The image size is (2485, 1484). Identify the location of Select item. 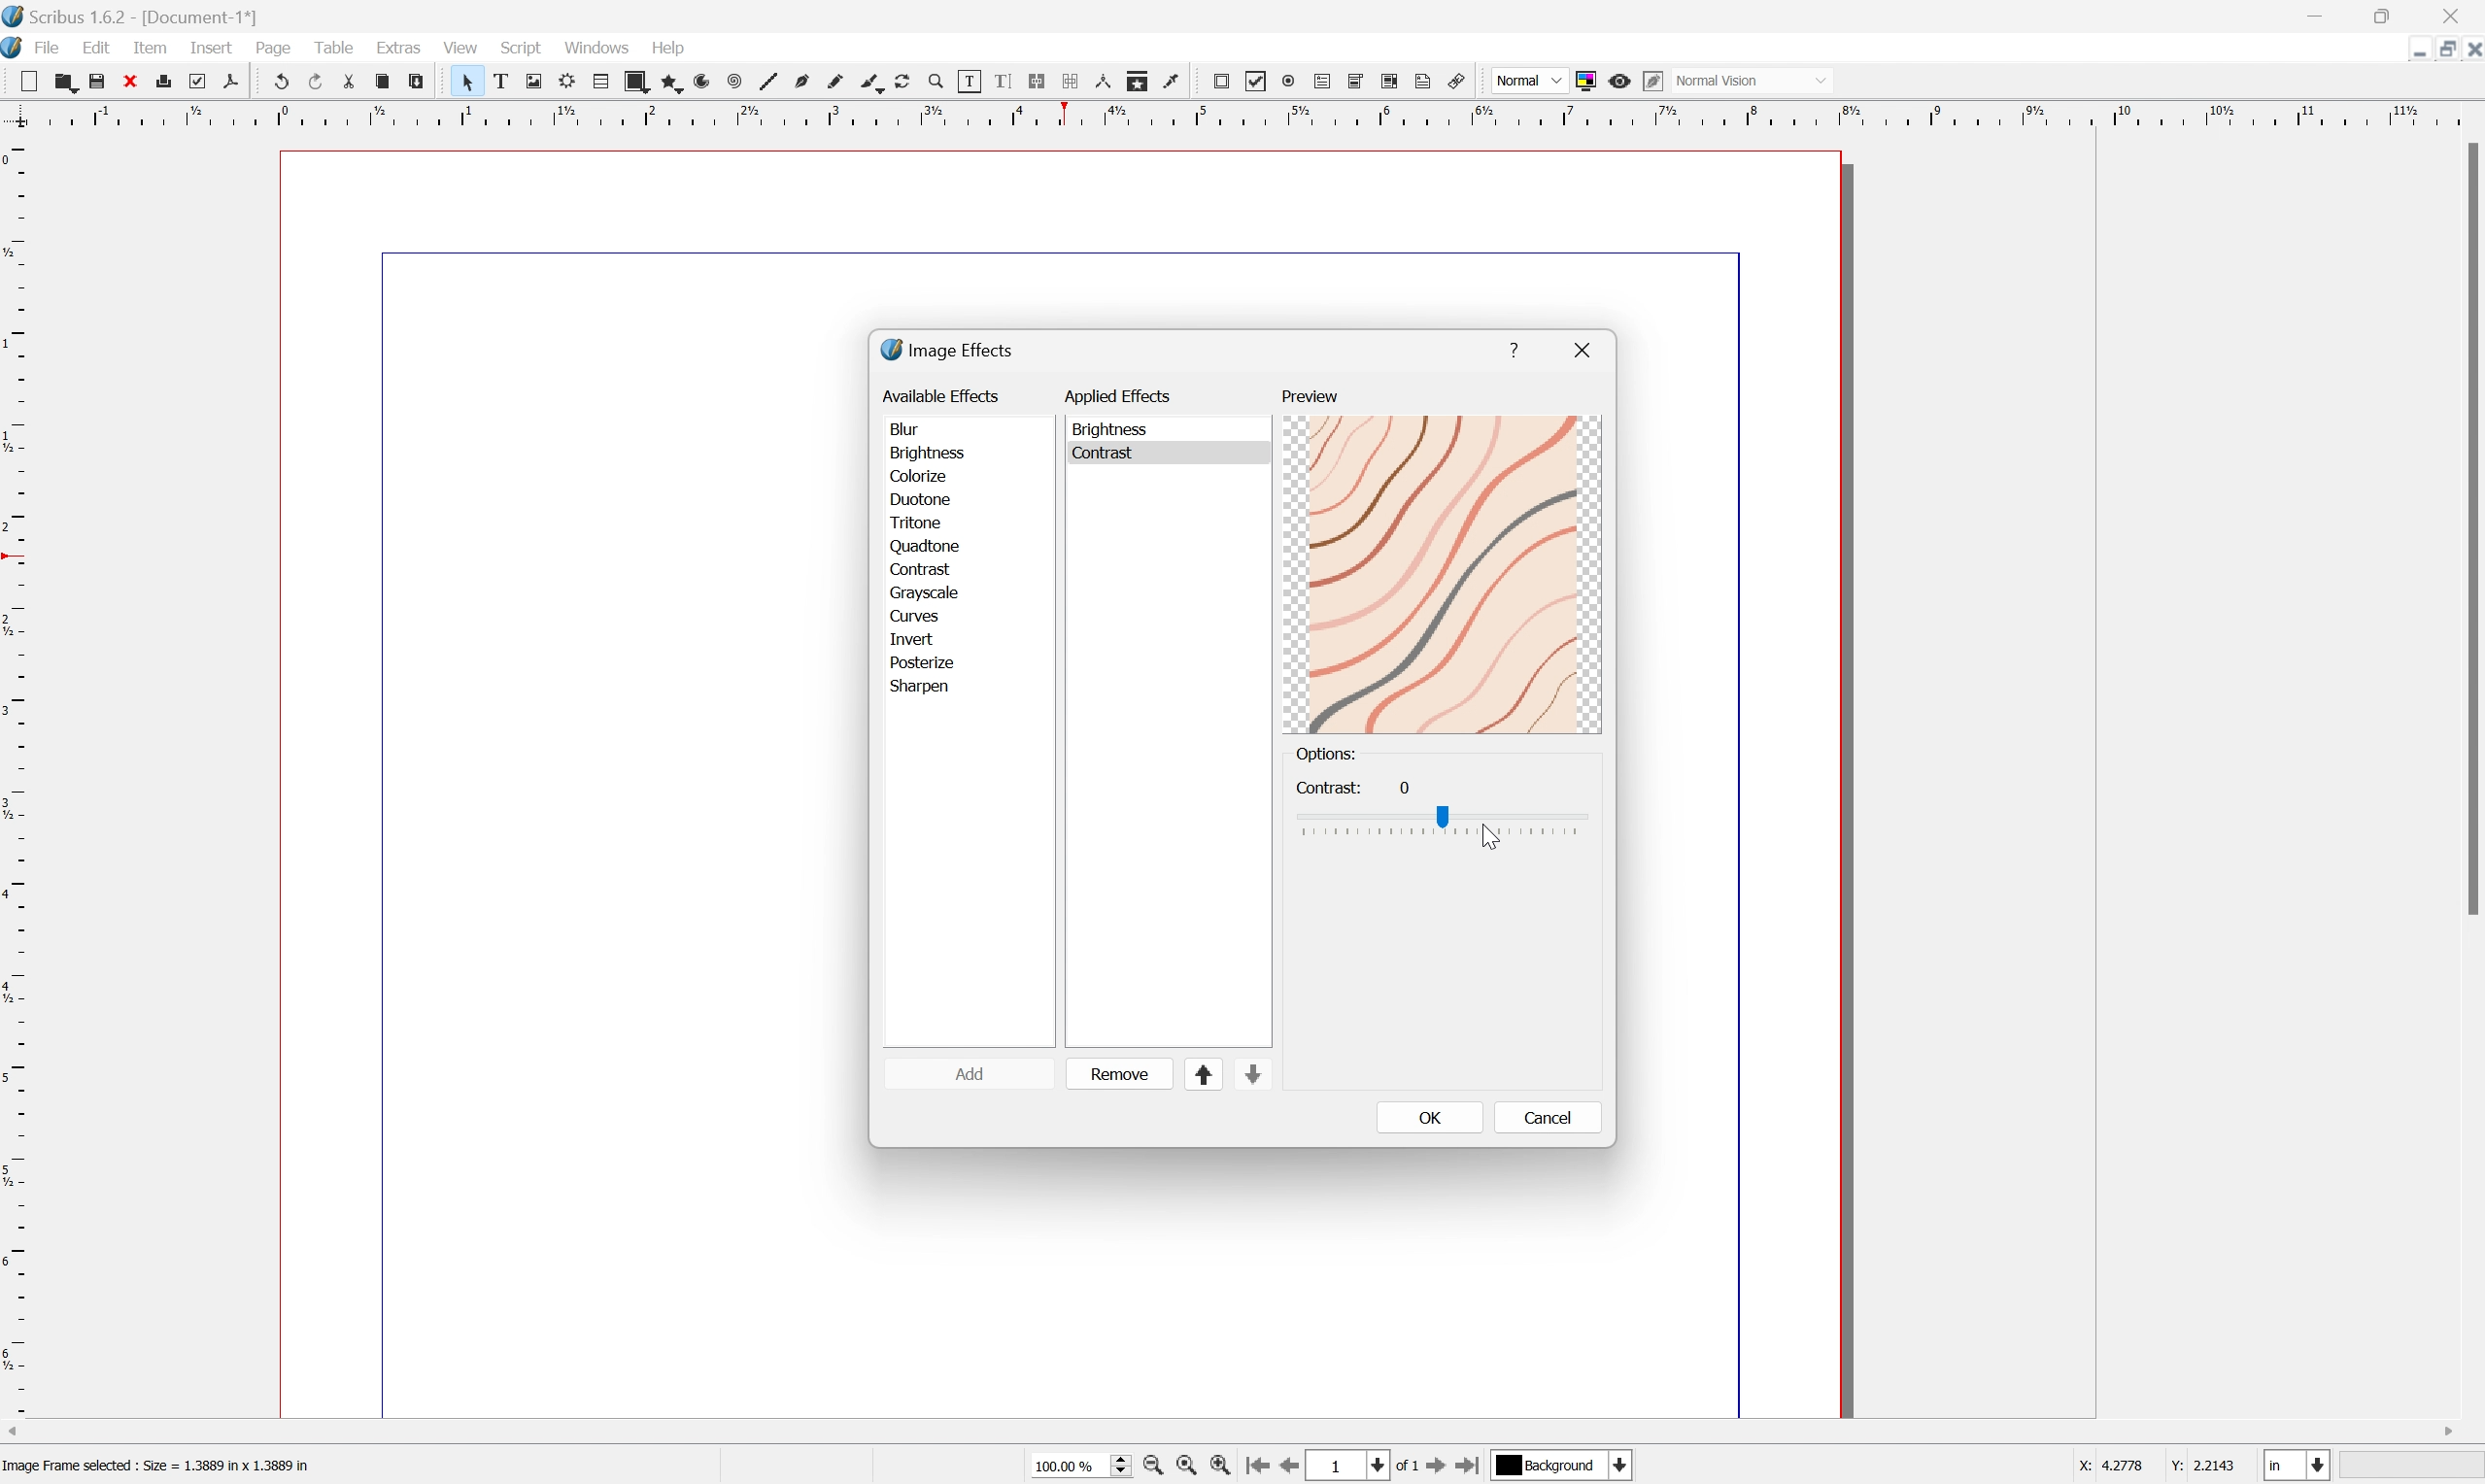
(464, 81).